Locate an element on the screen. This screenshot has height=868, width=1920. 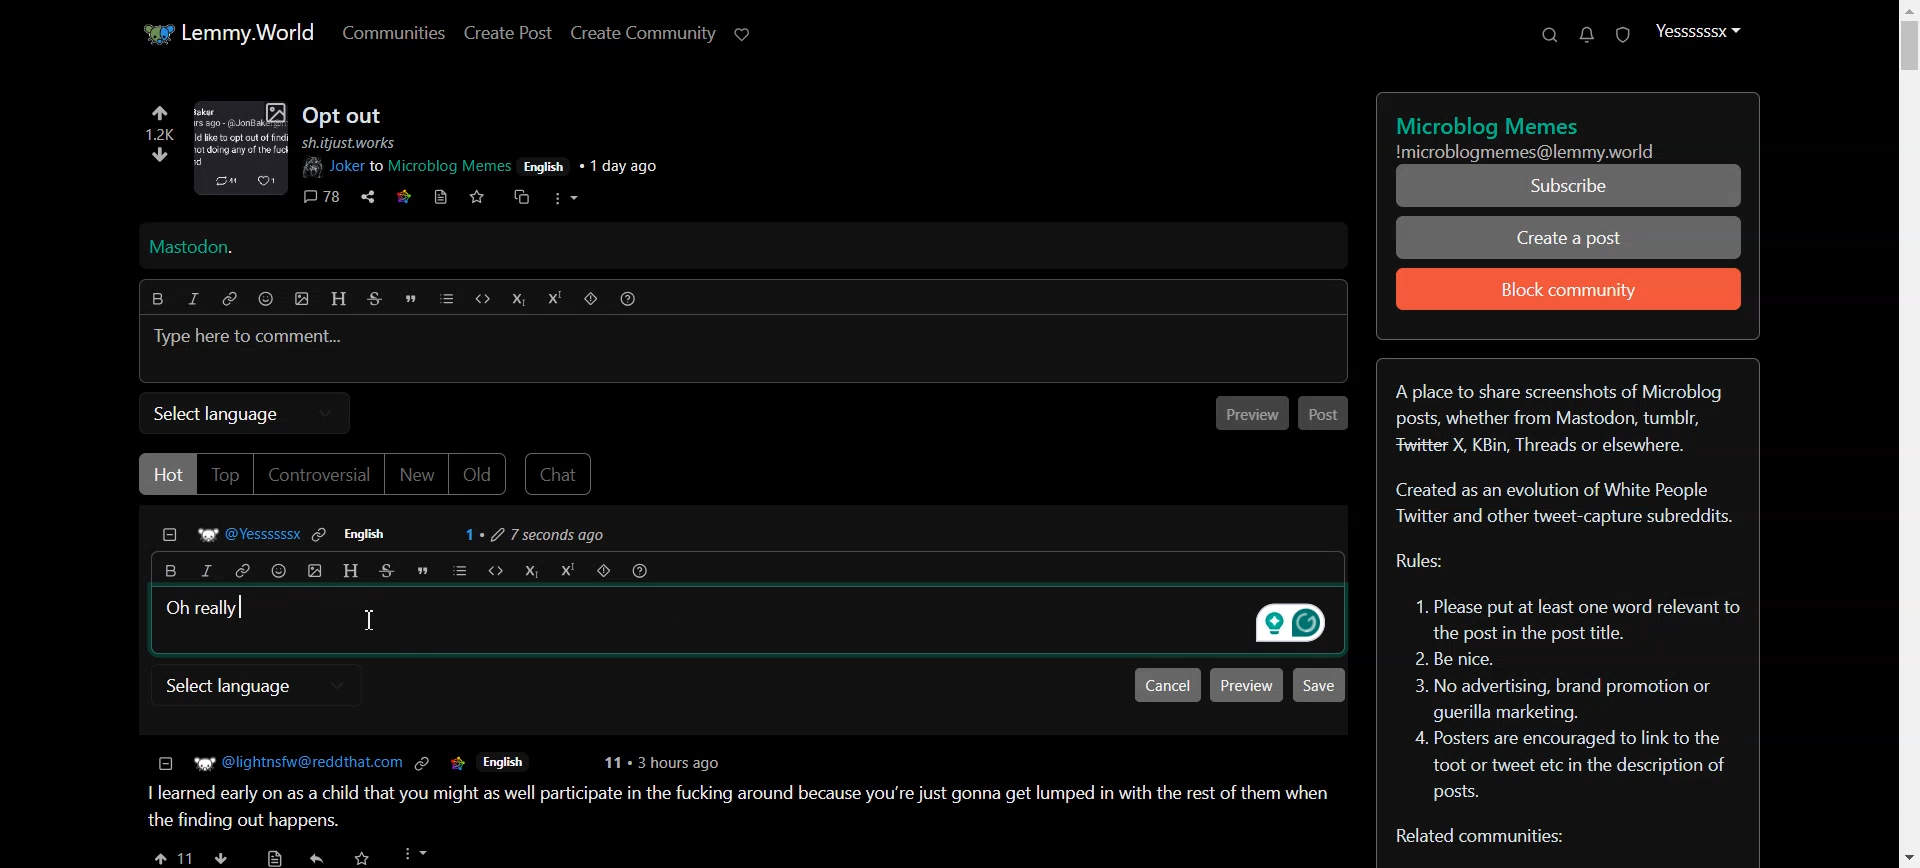
Create Post is located at coordinates (508, 32).